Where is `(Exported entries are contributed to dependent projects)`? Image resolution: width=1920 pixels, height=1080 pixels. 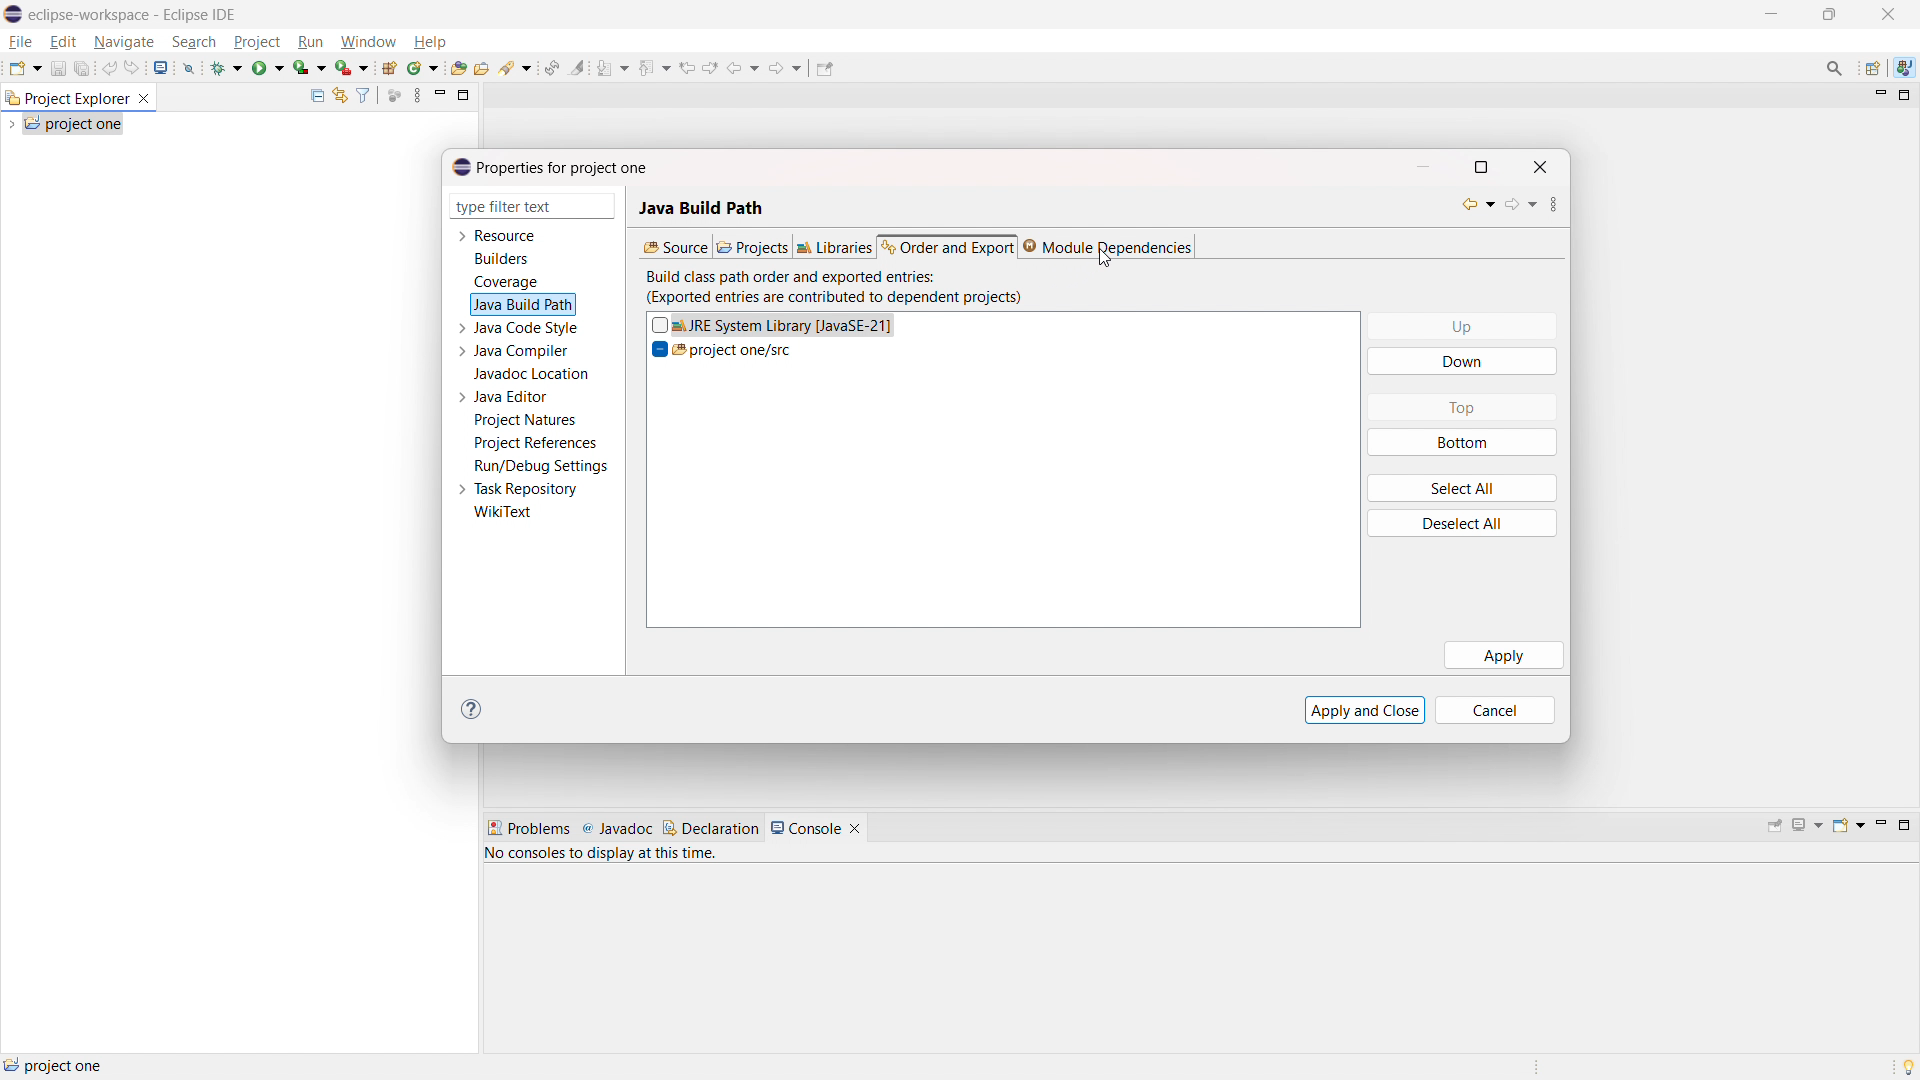 (Exported entries are contributed to dependent projects) is located at coordinates (842, 296).